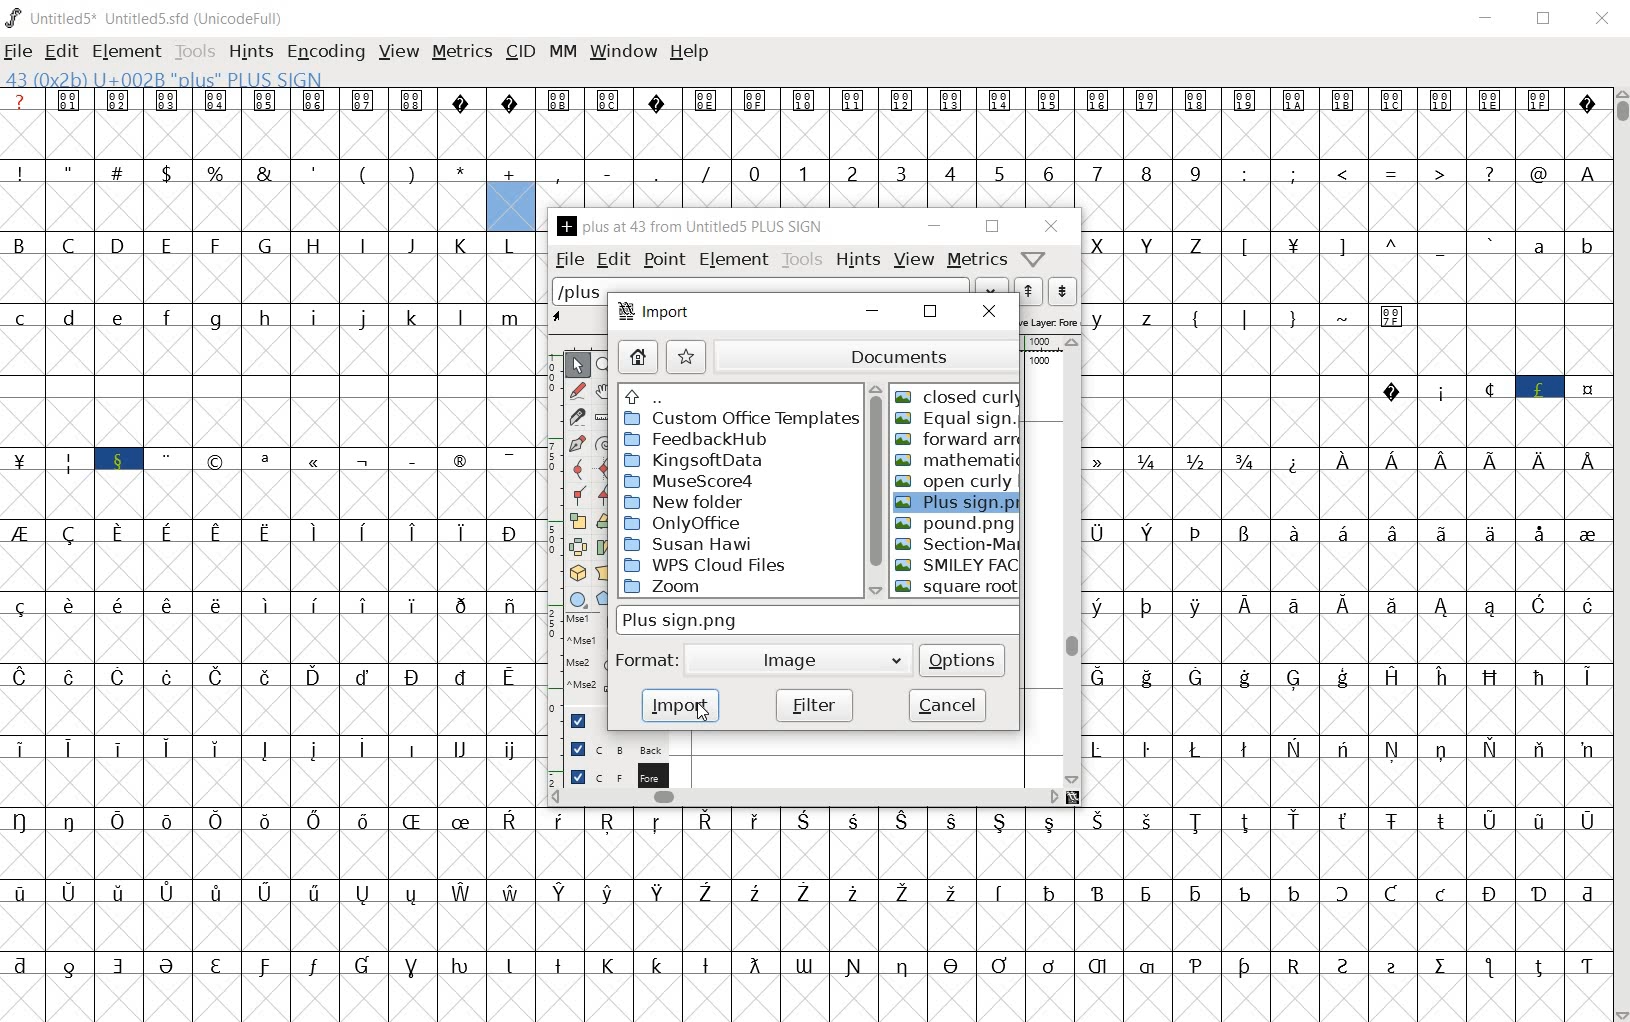 This screenshot has height=1022, width=1630. What do you see at coordinates (291, 698) in the screenshot?
I see `accented letters` at bounding box center [291, 698].